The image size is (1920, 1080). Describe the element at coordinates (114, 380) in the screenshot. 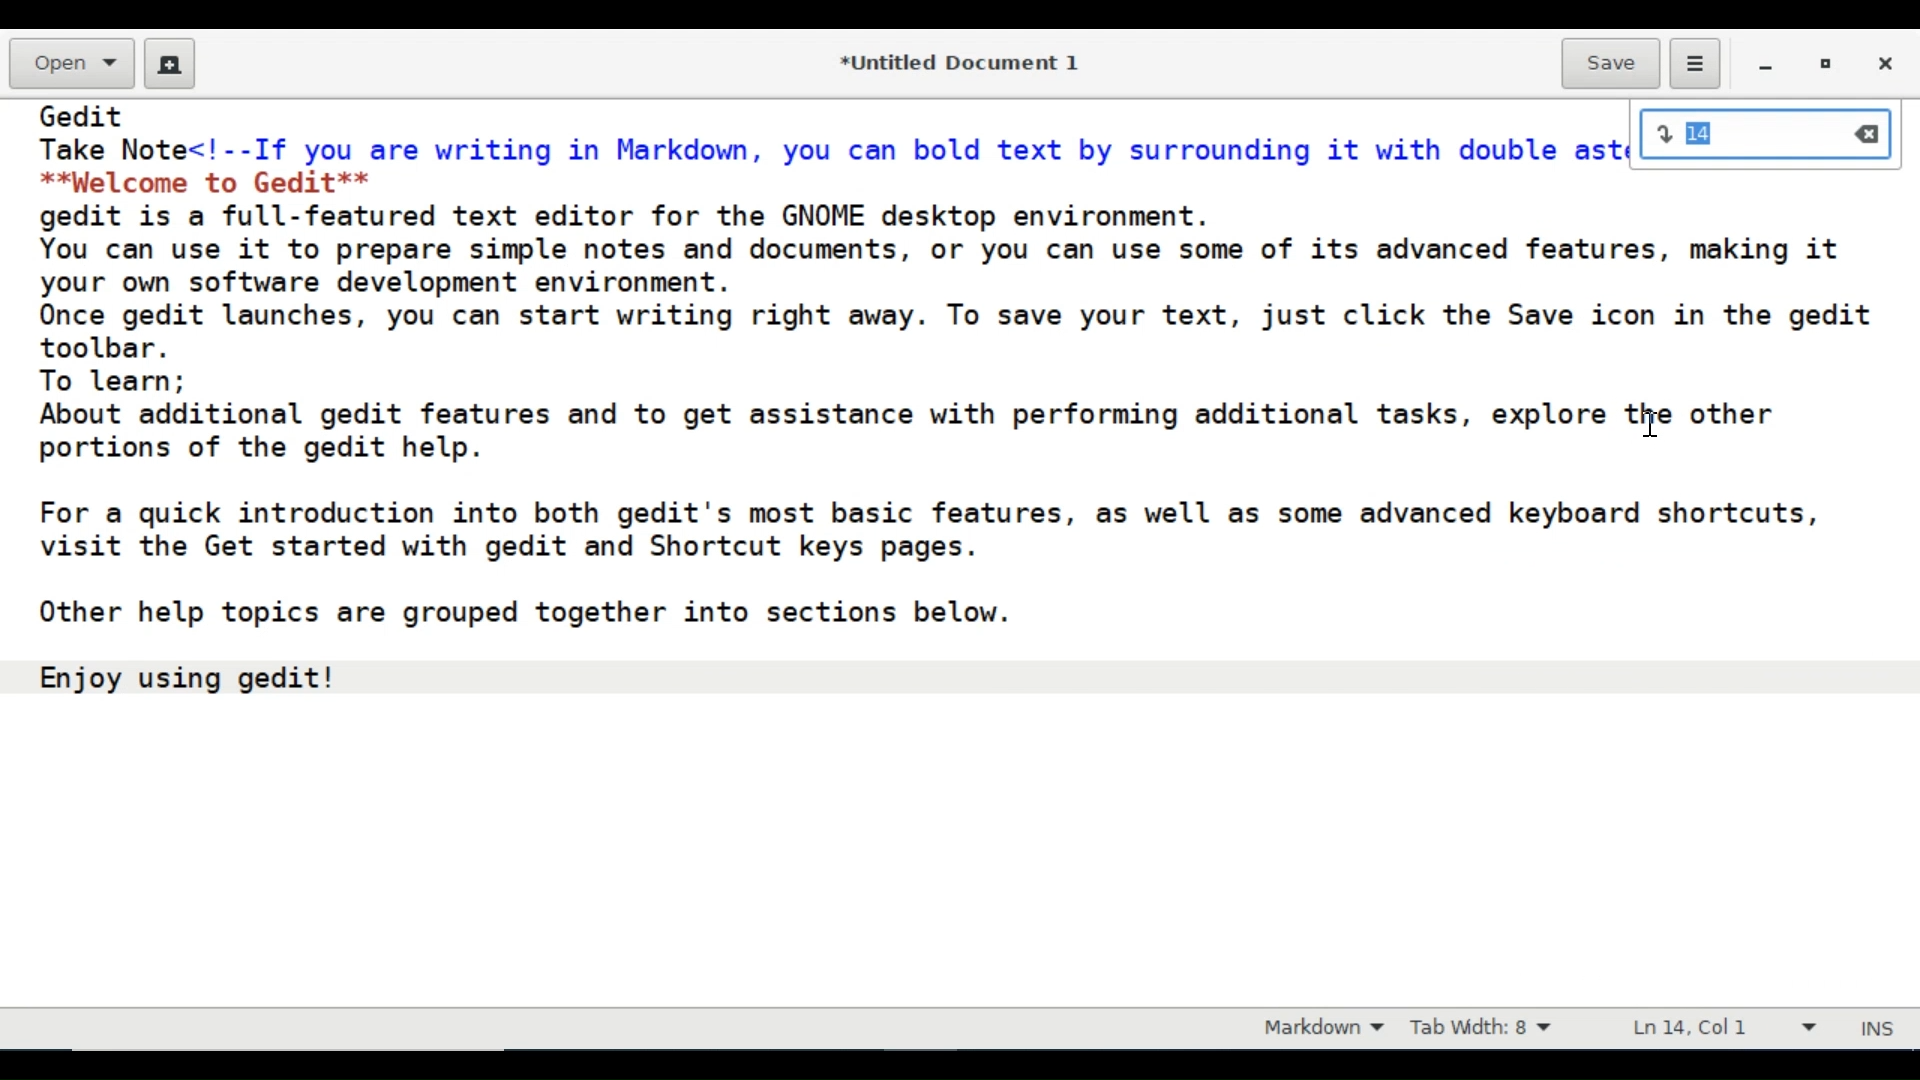

I see `To learn;` at that location.